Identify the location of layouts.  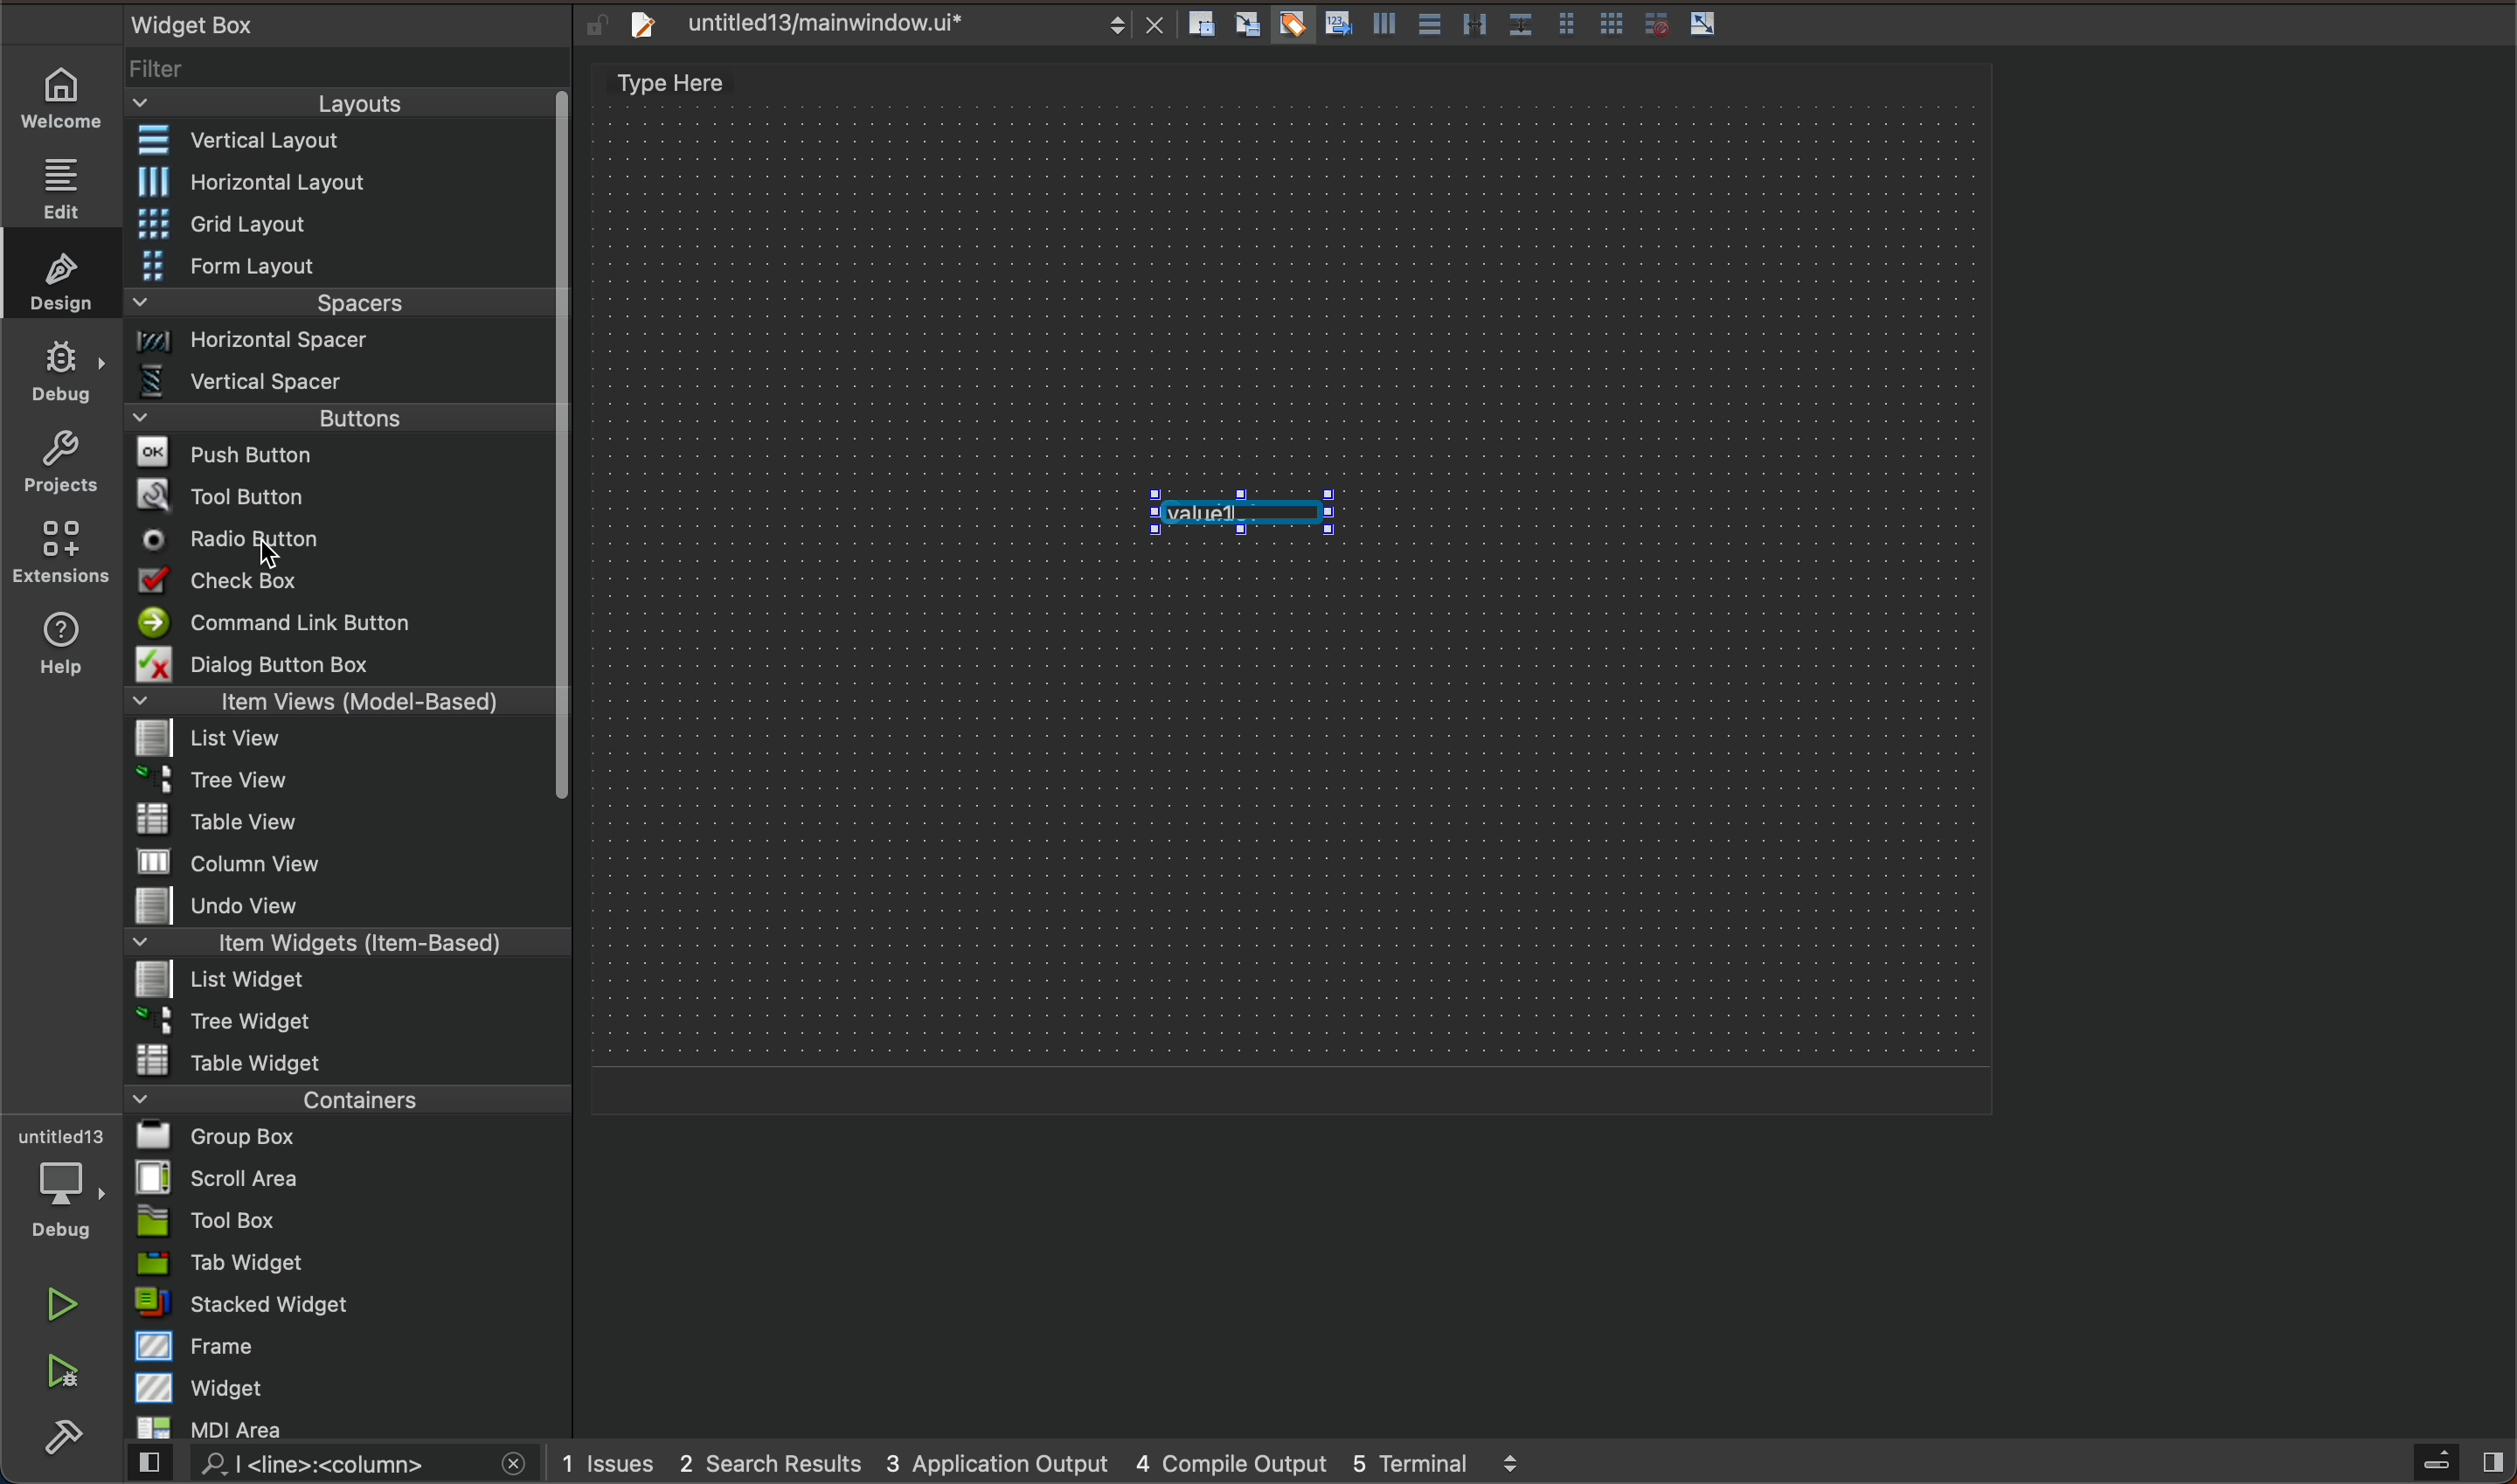
(340, 110).